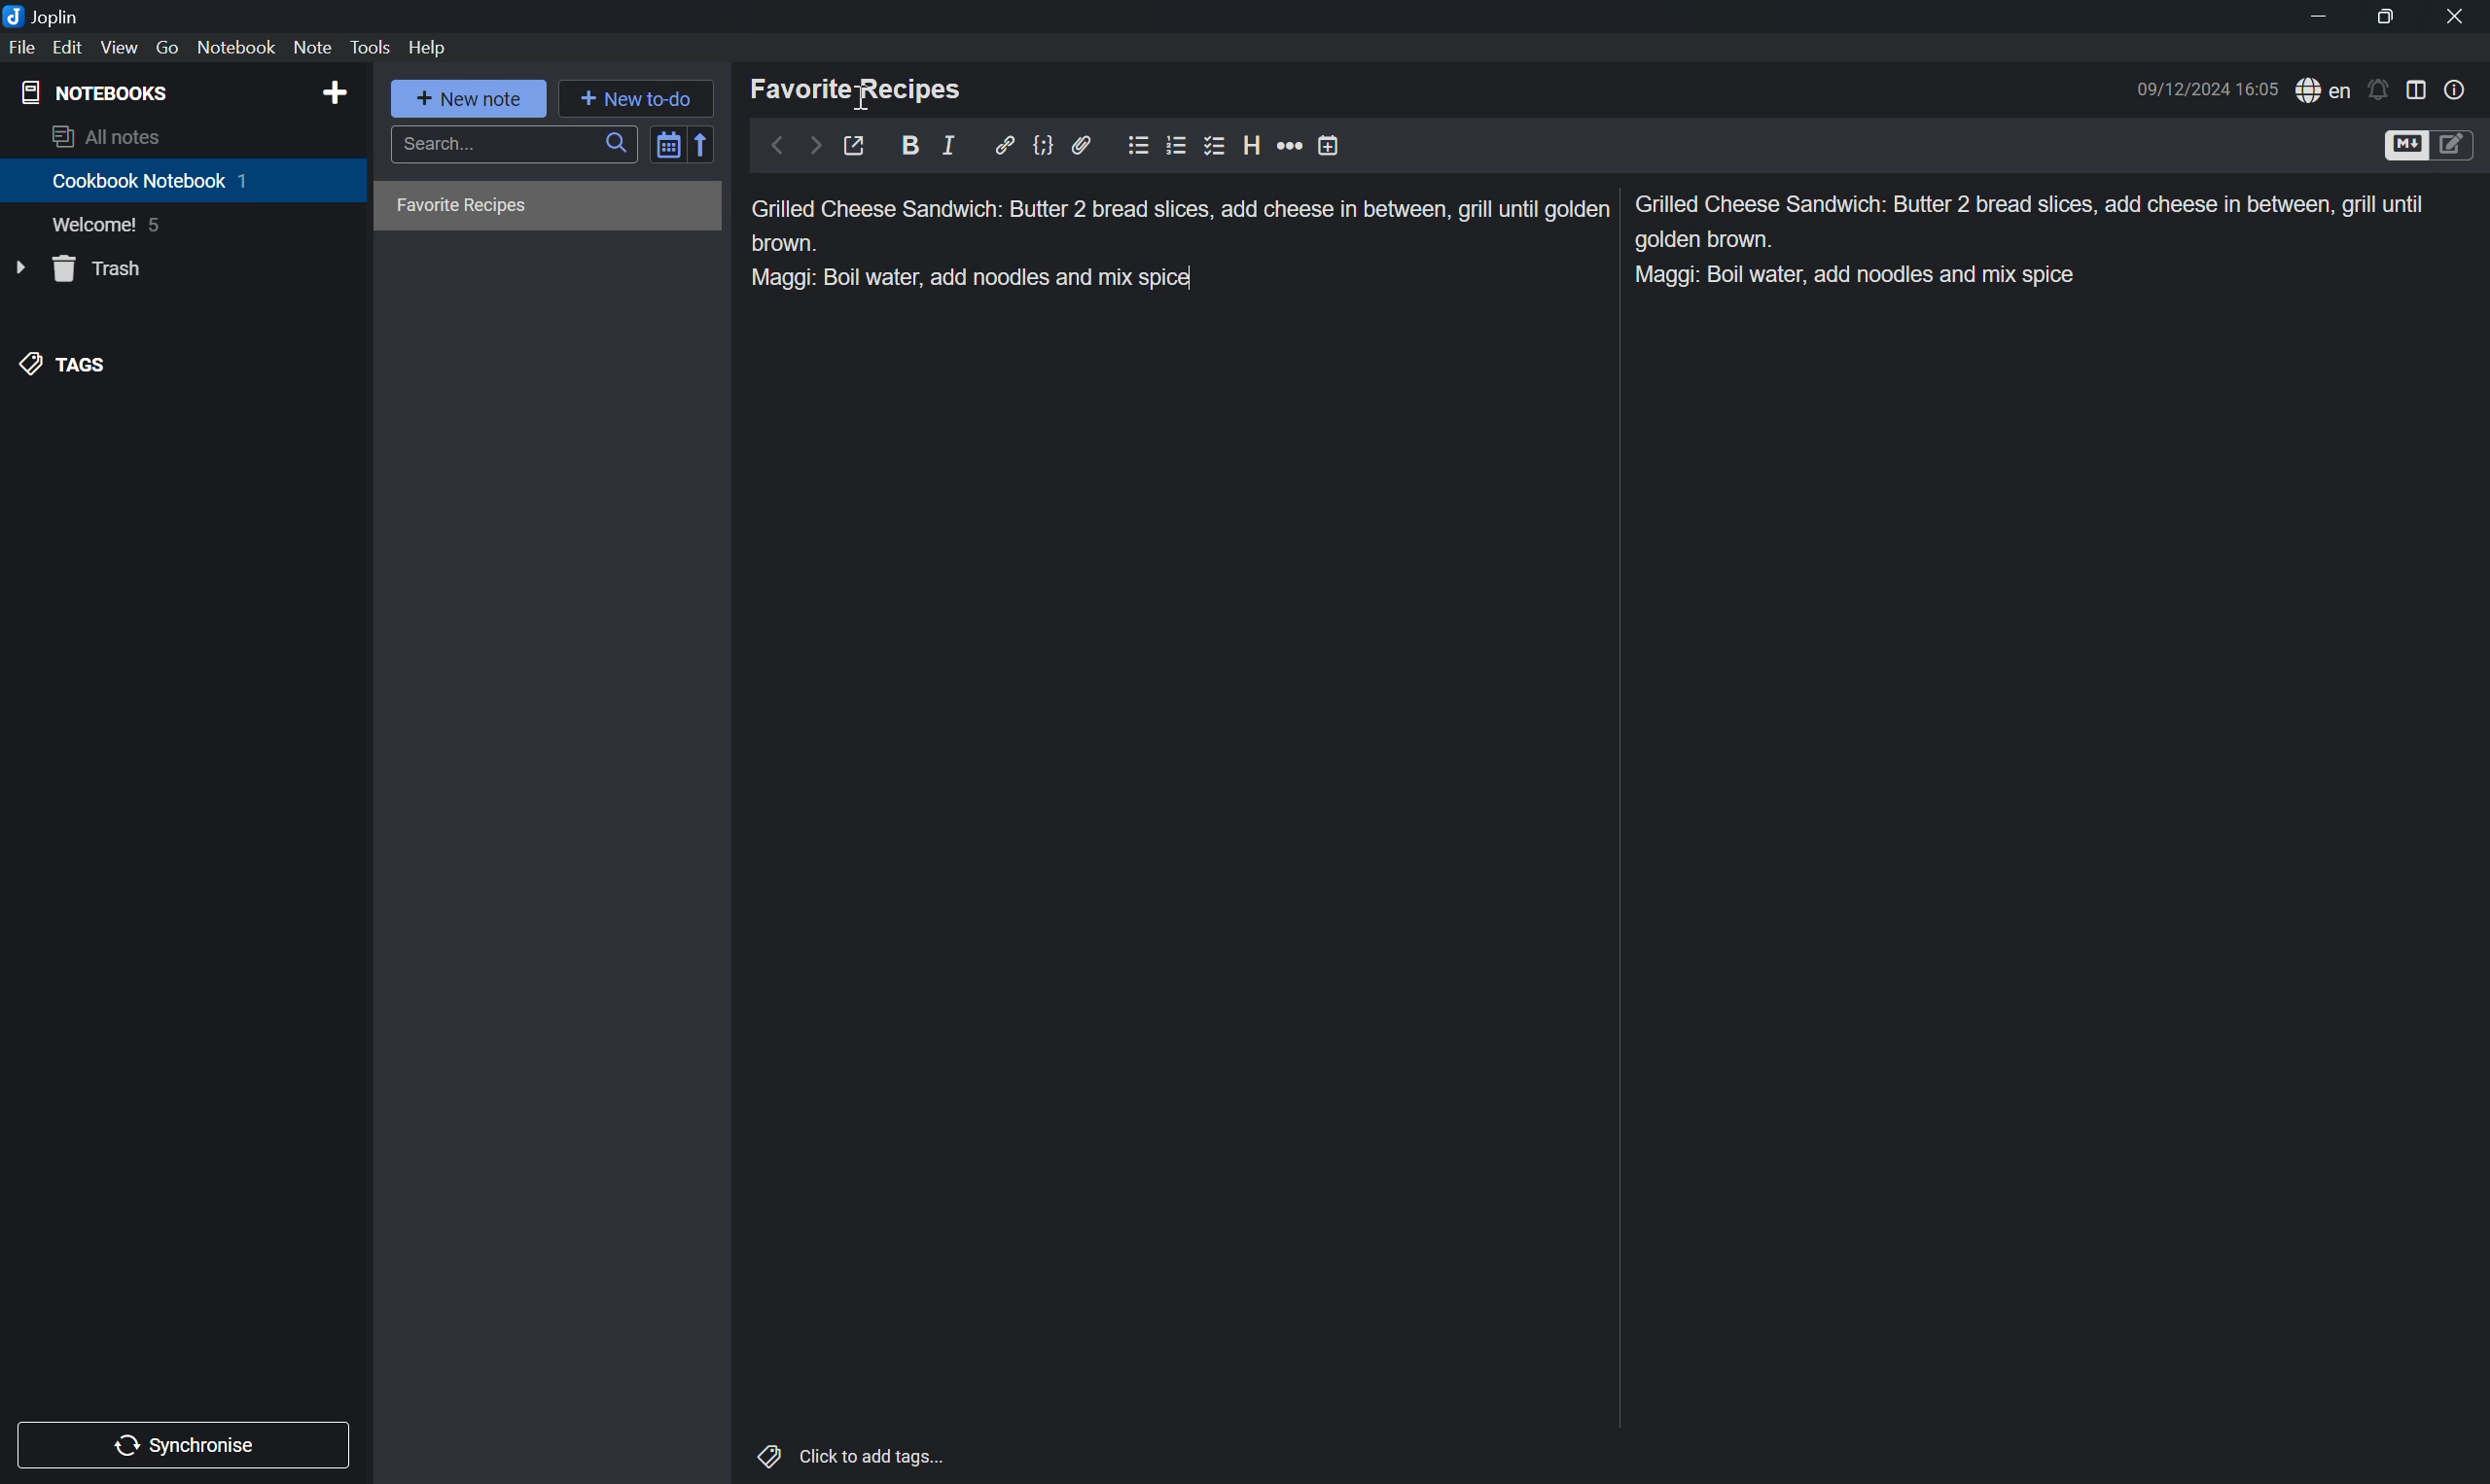  What do you see at coordinates (430, 50) in the screenshot?
I see `Help` at bounding box center [430, 50].